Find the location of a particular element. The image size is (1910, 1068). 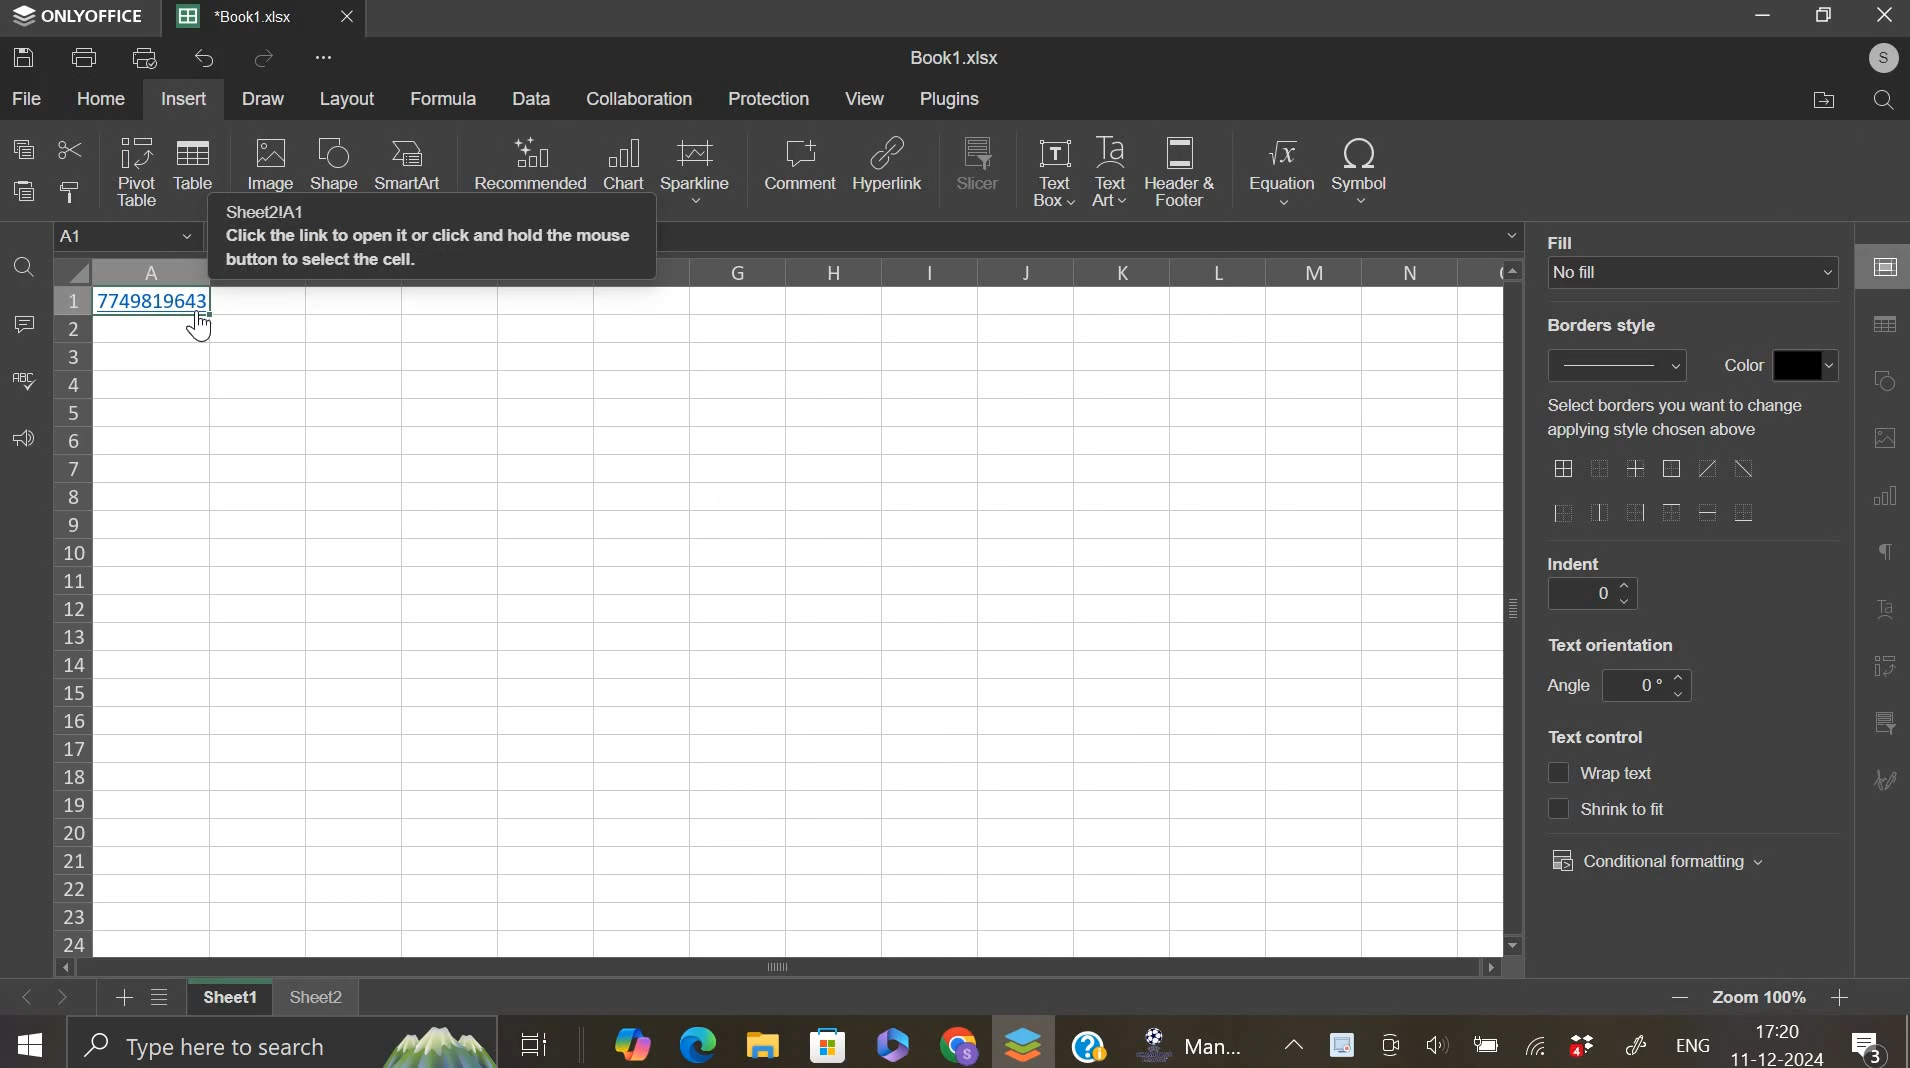

shape is located at coordinates (333, 166).